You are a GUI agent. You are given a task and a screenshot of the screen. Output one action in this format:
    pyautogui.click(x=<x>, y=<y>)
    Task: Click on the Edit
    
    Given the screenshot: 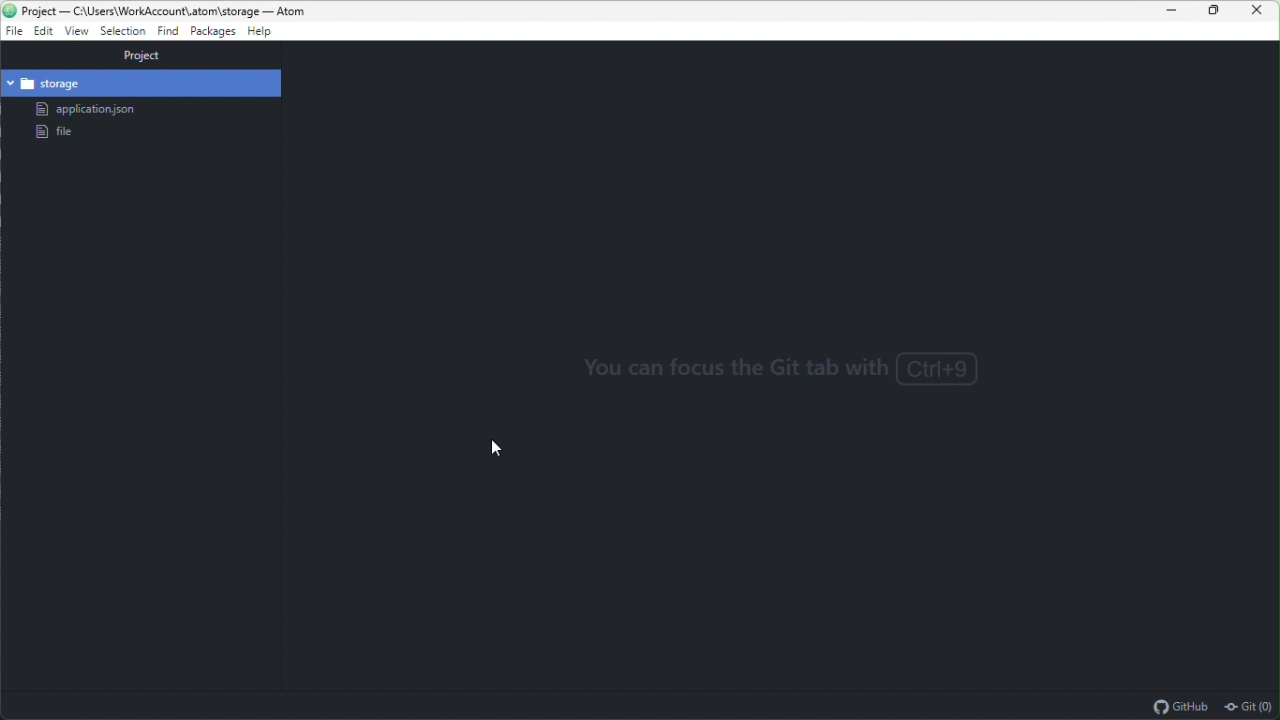 What is the action you would take?
    pyautogui.click(x=42, y=31)
    